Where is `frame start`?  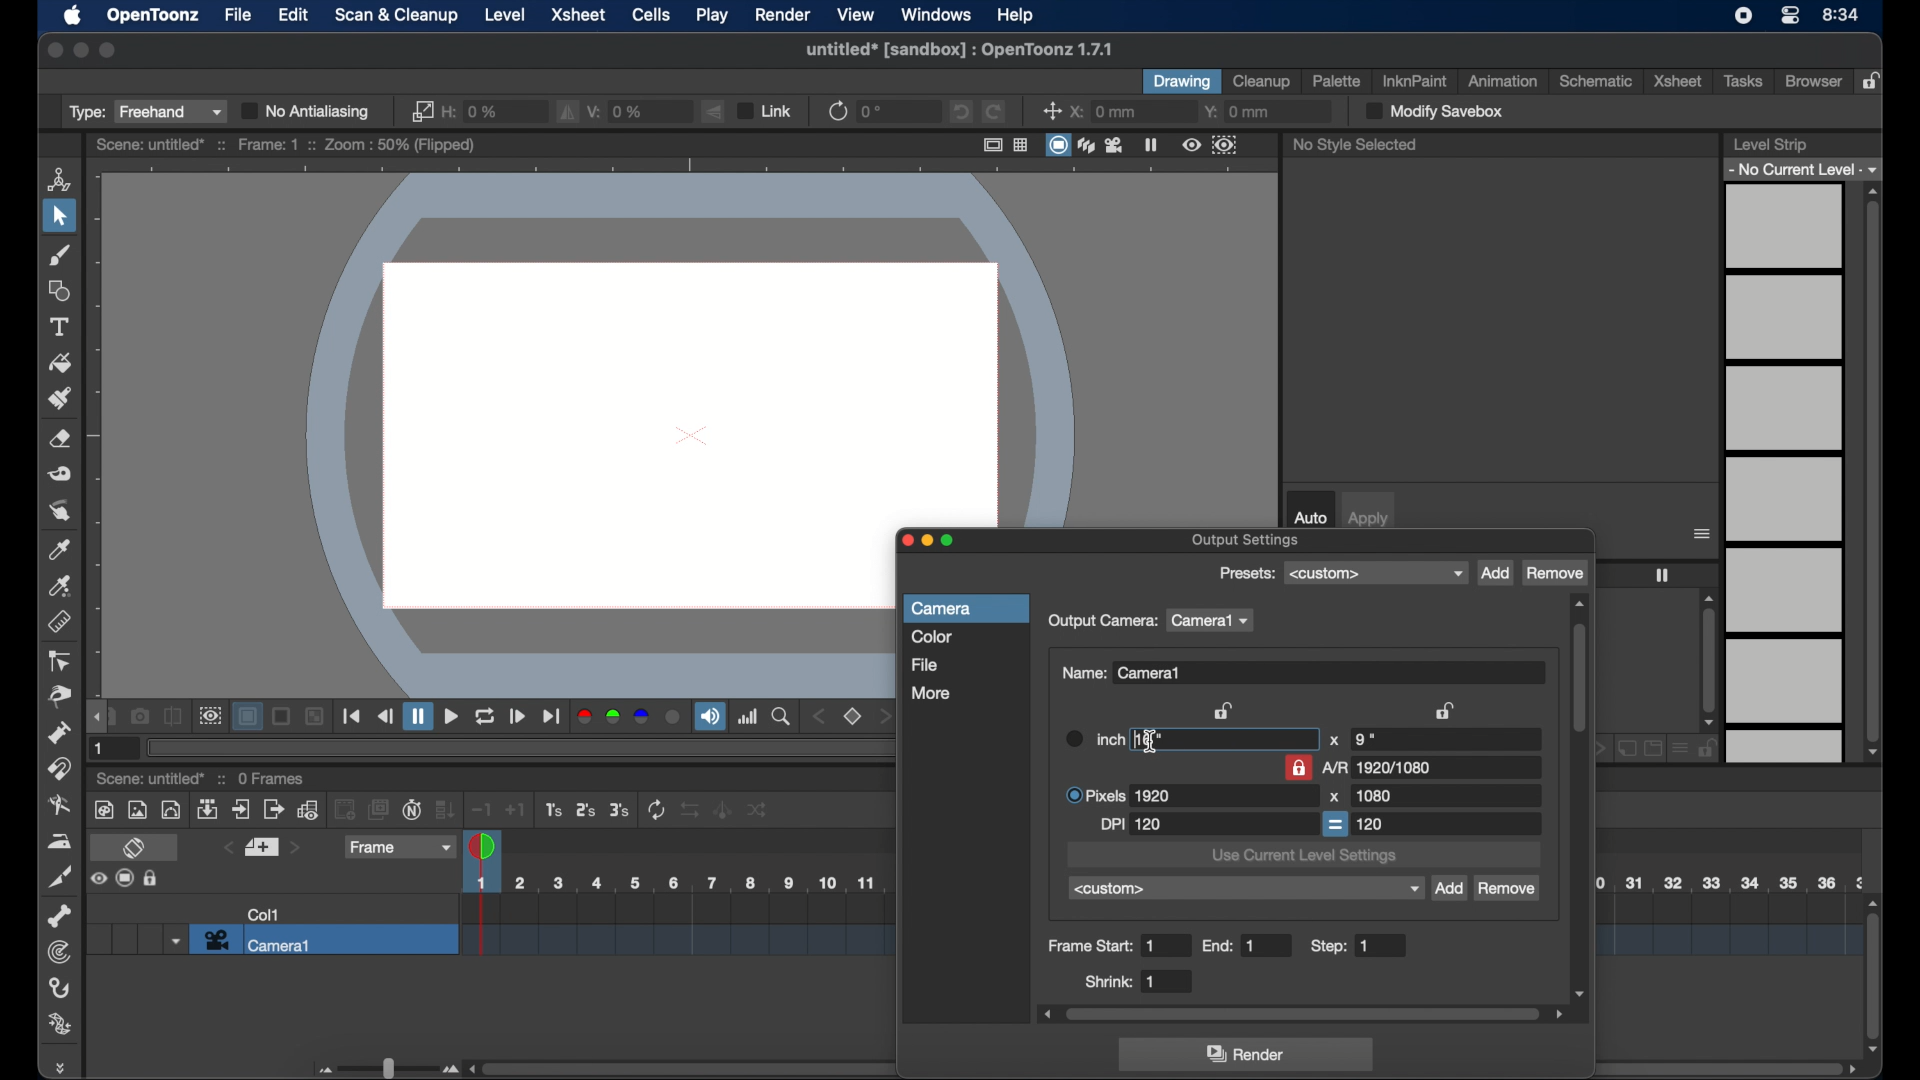
frame start is located at coordinates (1104, 946).